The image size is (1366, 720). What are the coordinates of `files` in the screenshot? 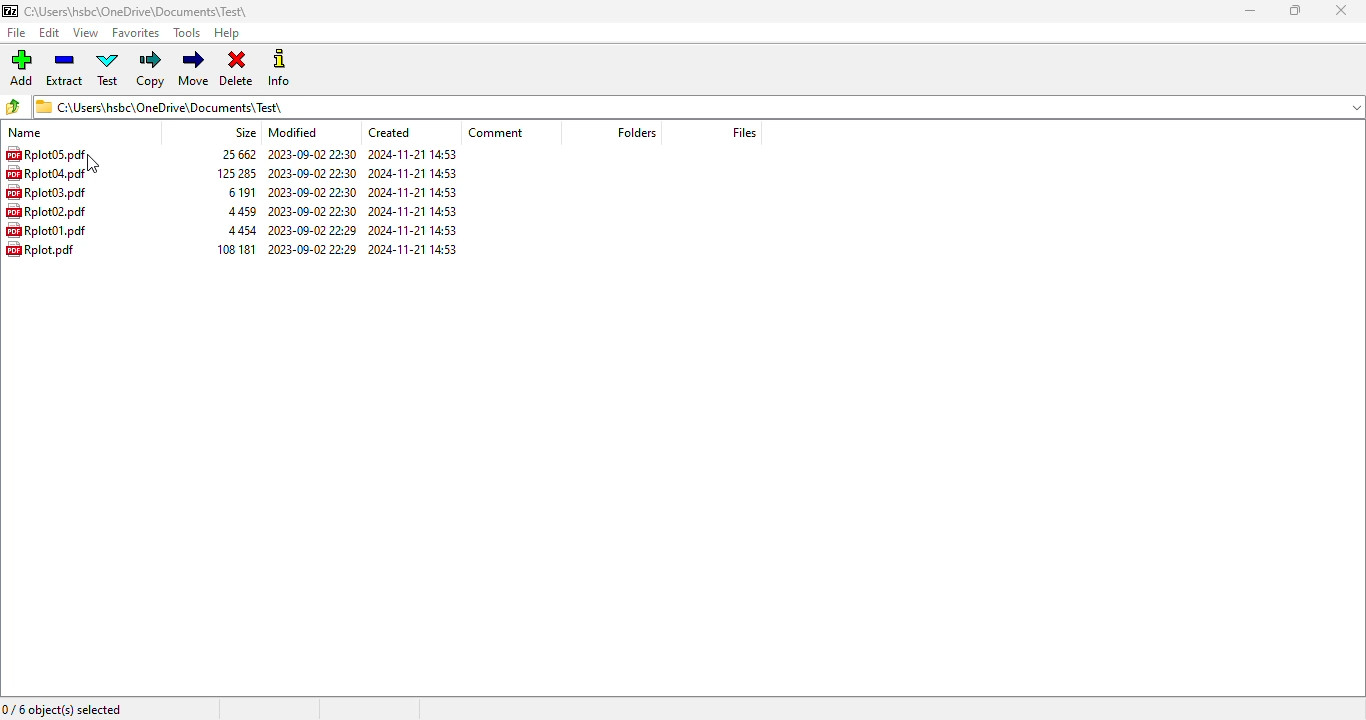 It's located at (744, 132).